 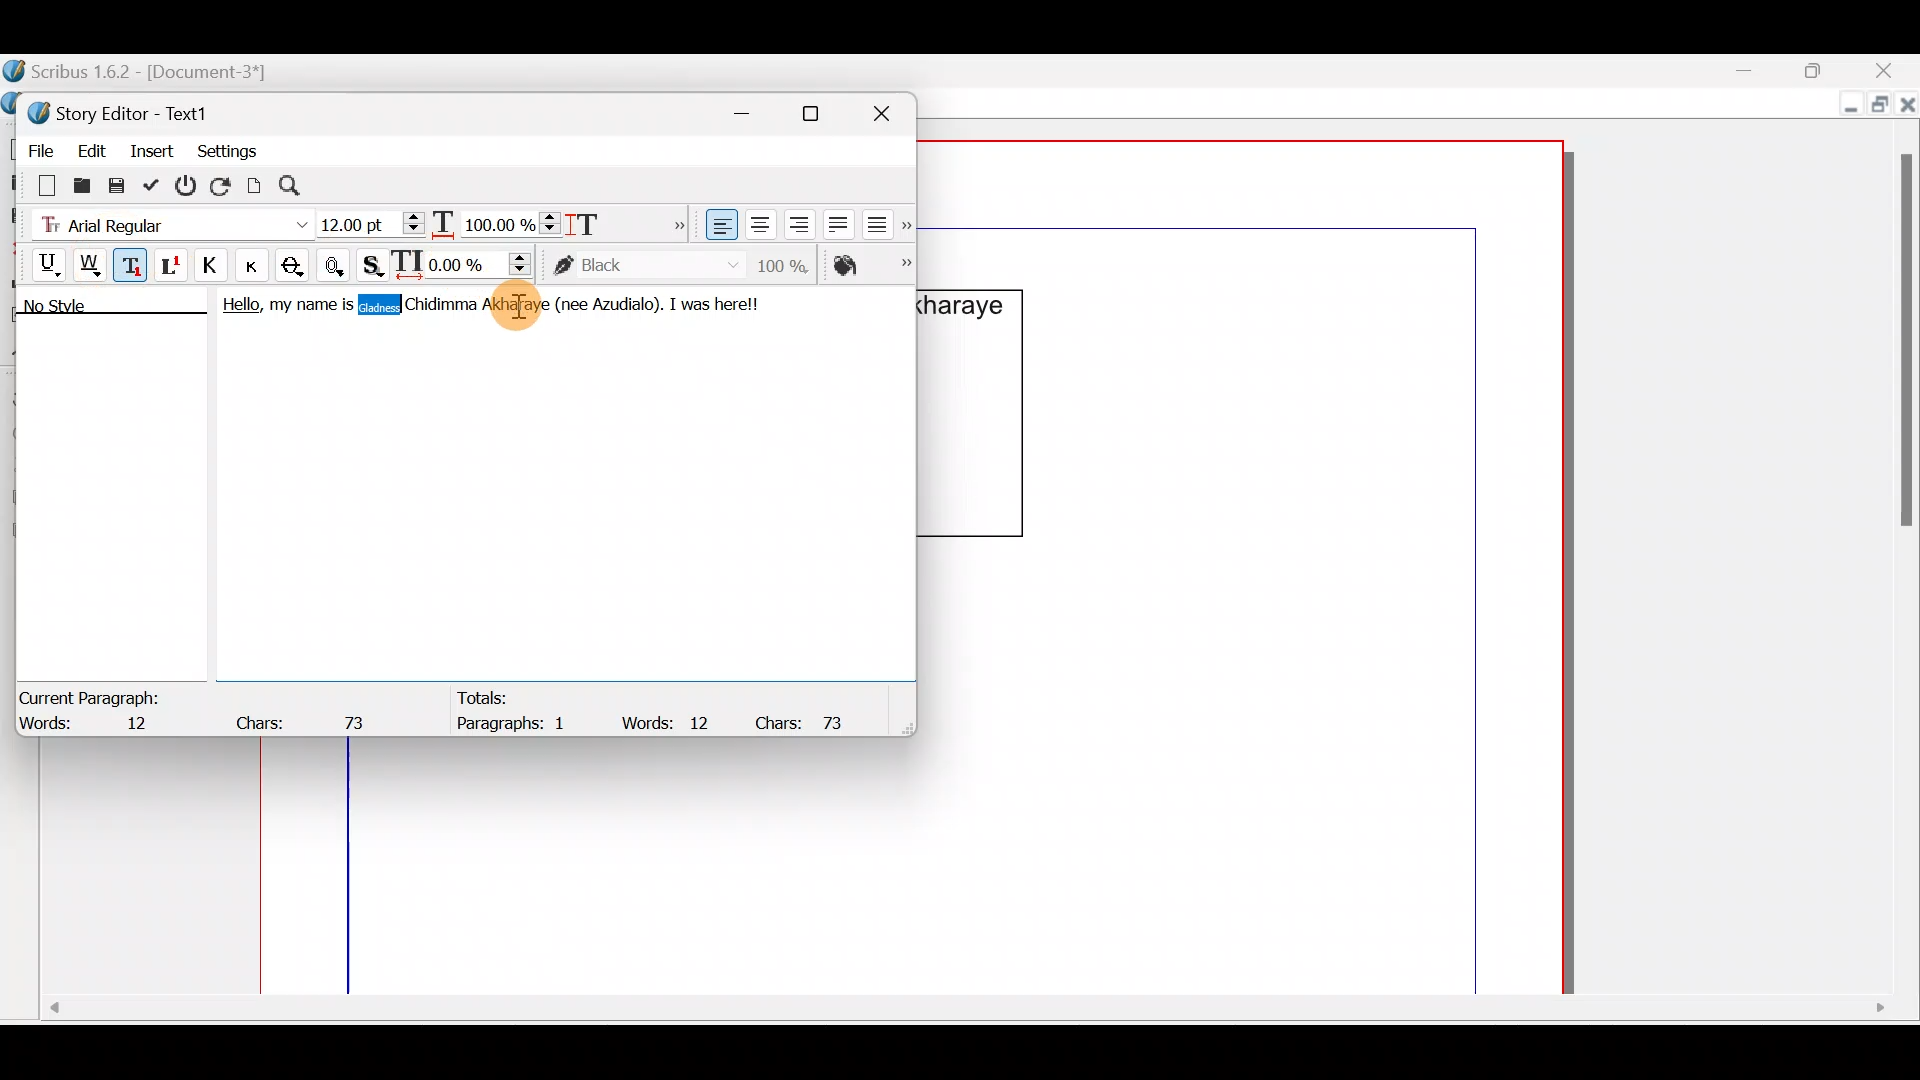 I want to click on Subscript, so click(x=133, y=263).